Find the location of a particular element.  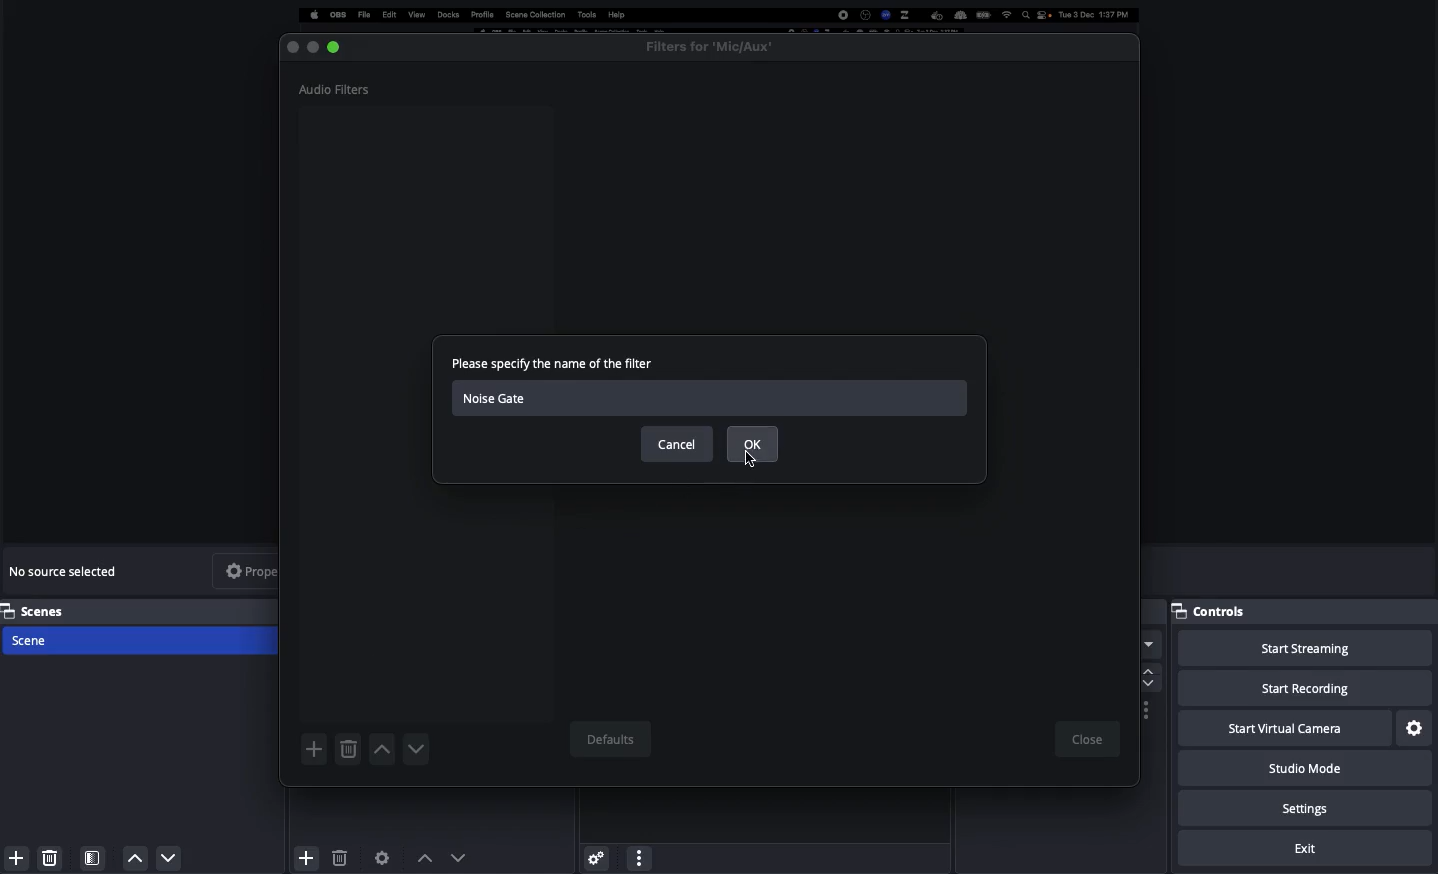

Start recording is located at coordinates (1305, 690).